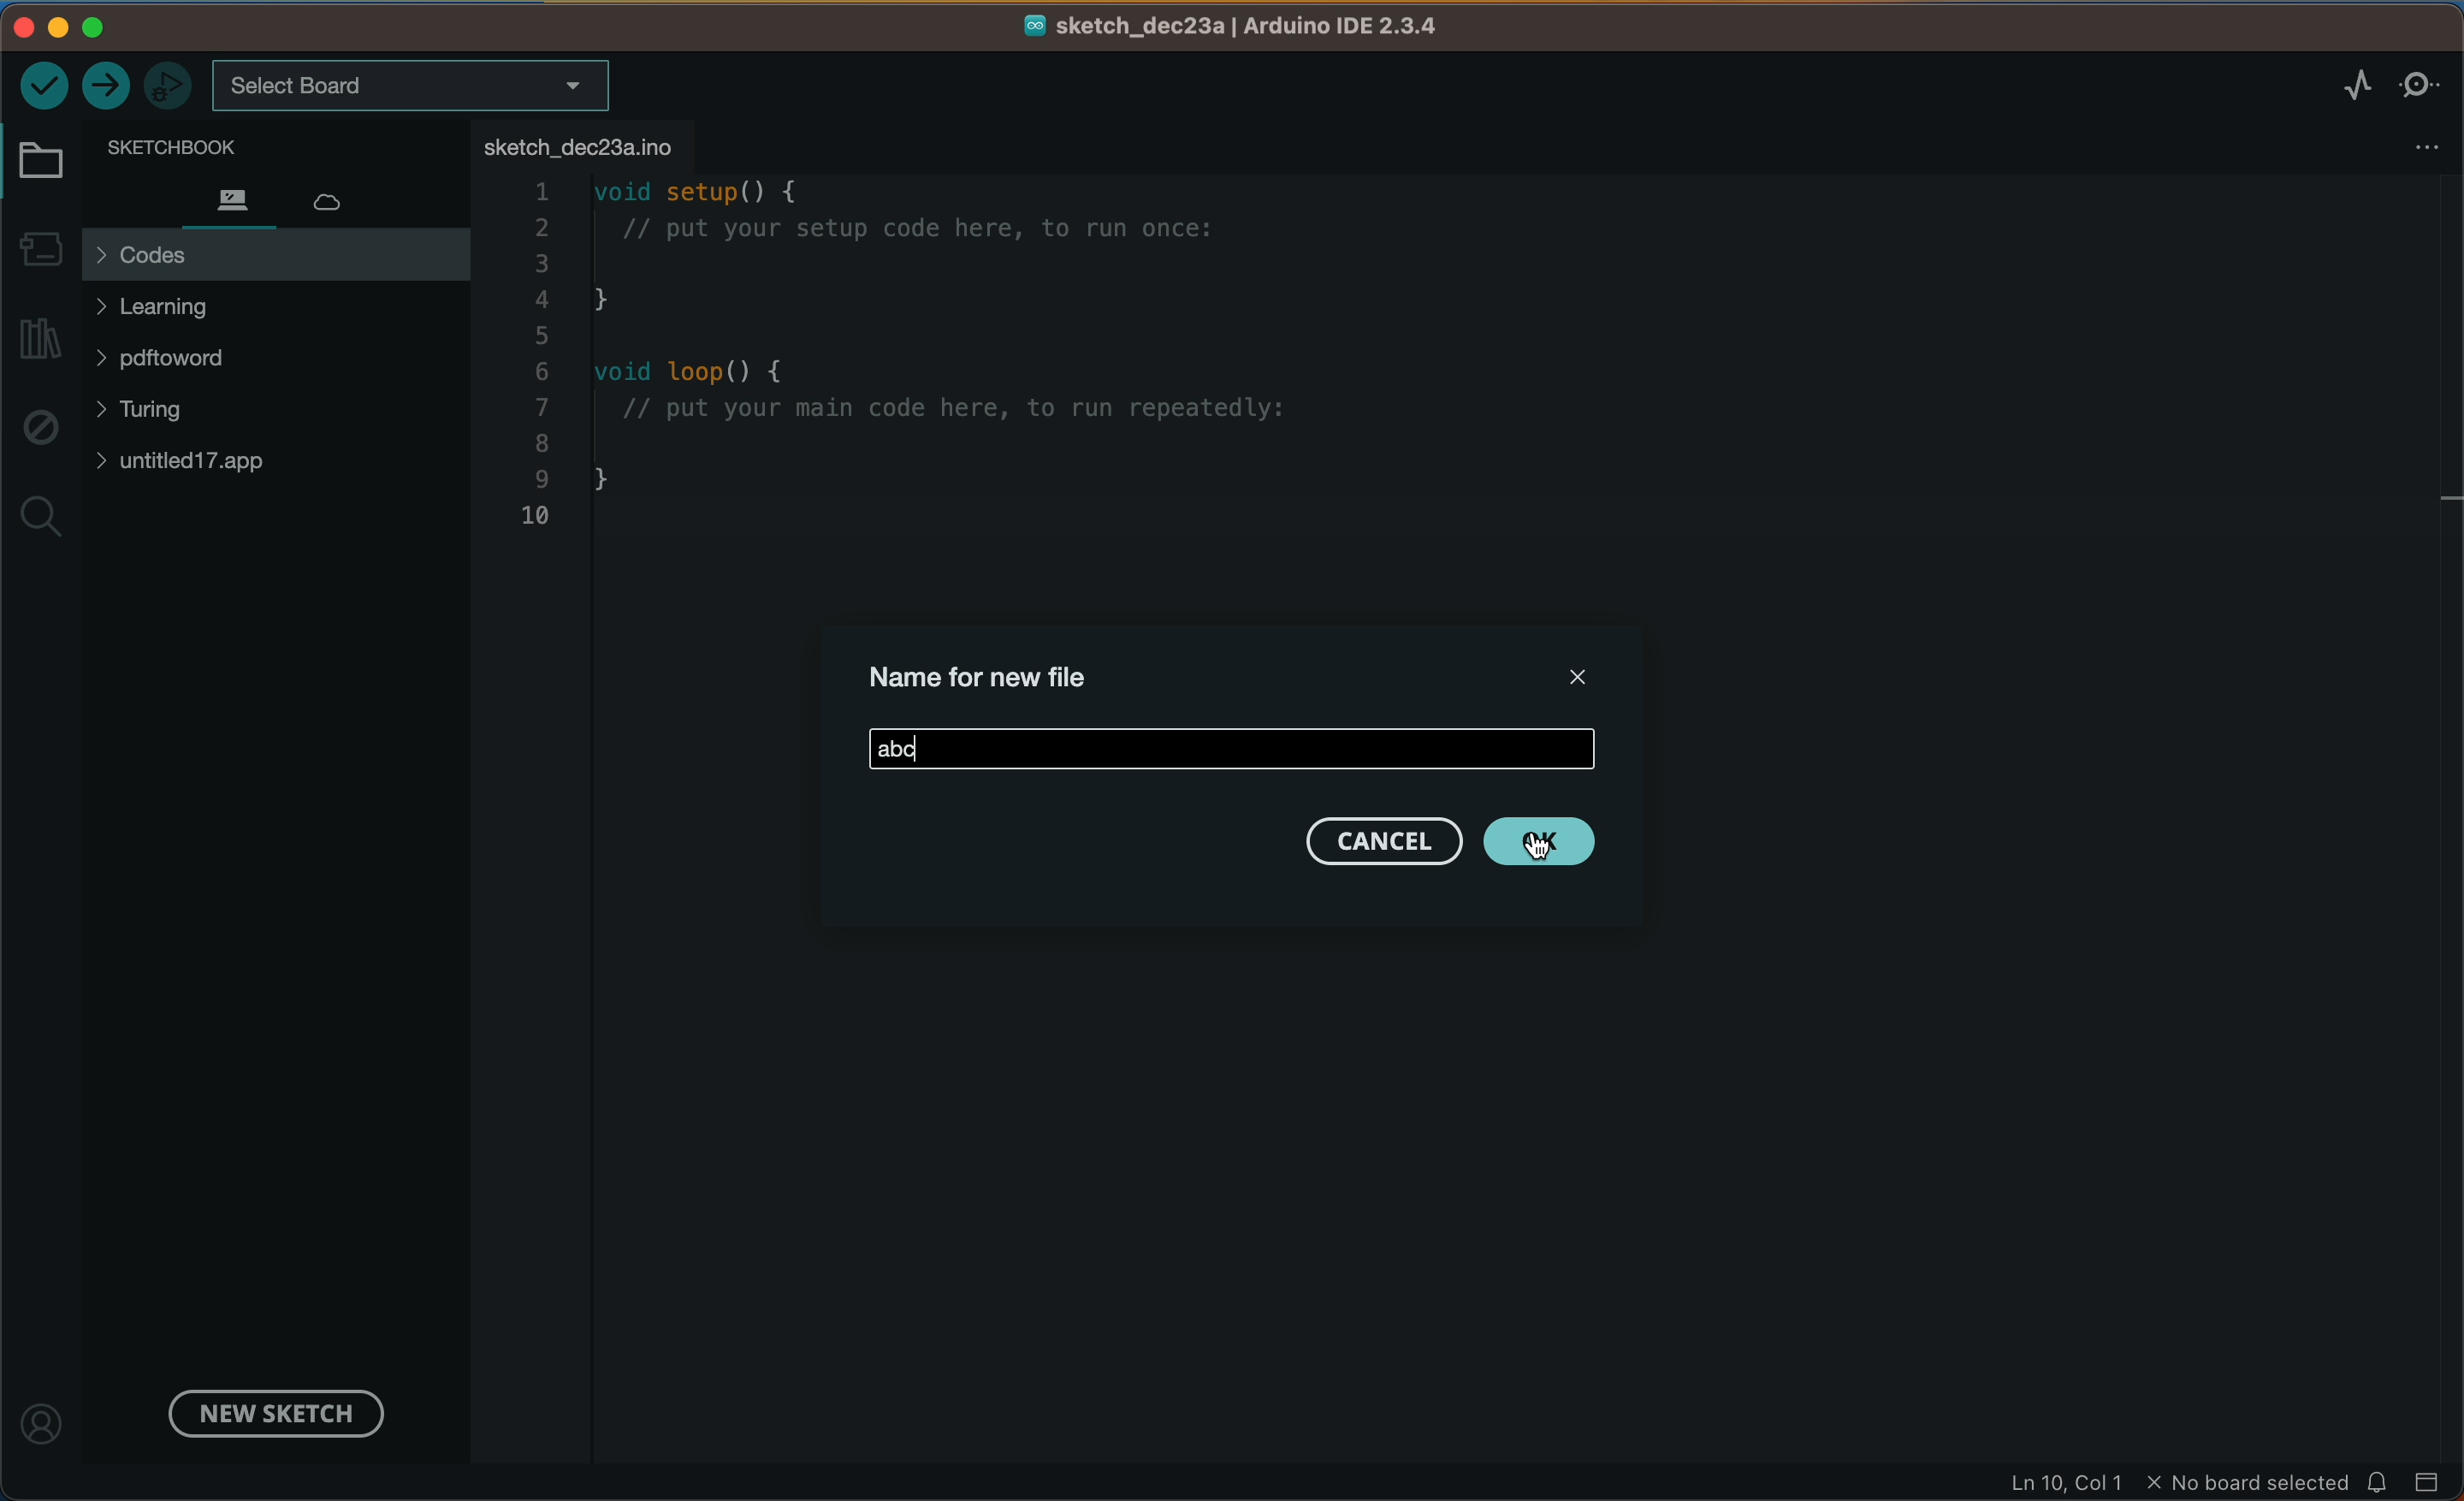 This screenshot has width=2464, height=1501. Describe the element at coordinates (1380, 842) in the screenshot. I see `cancel` at that location.